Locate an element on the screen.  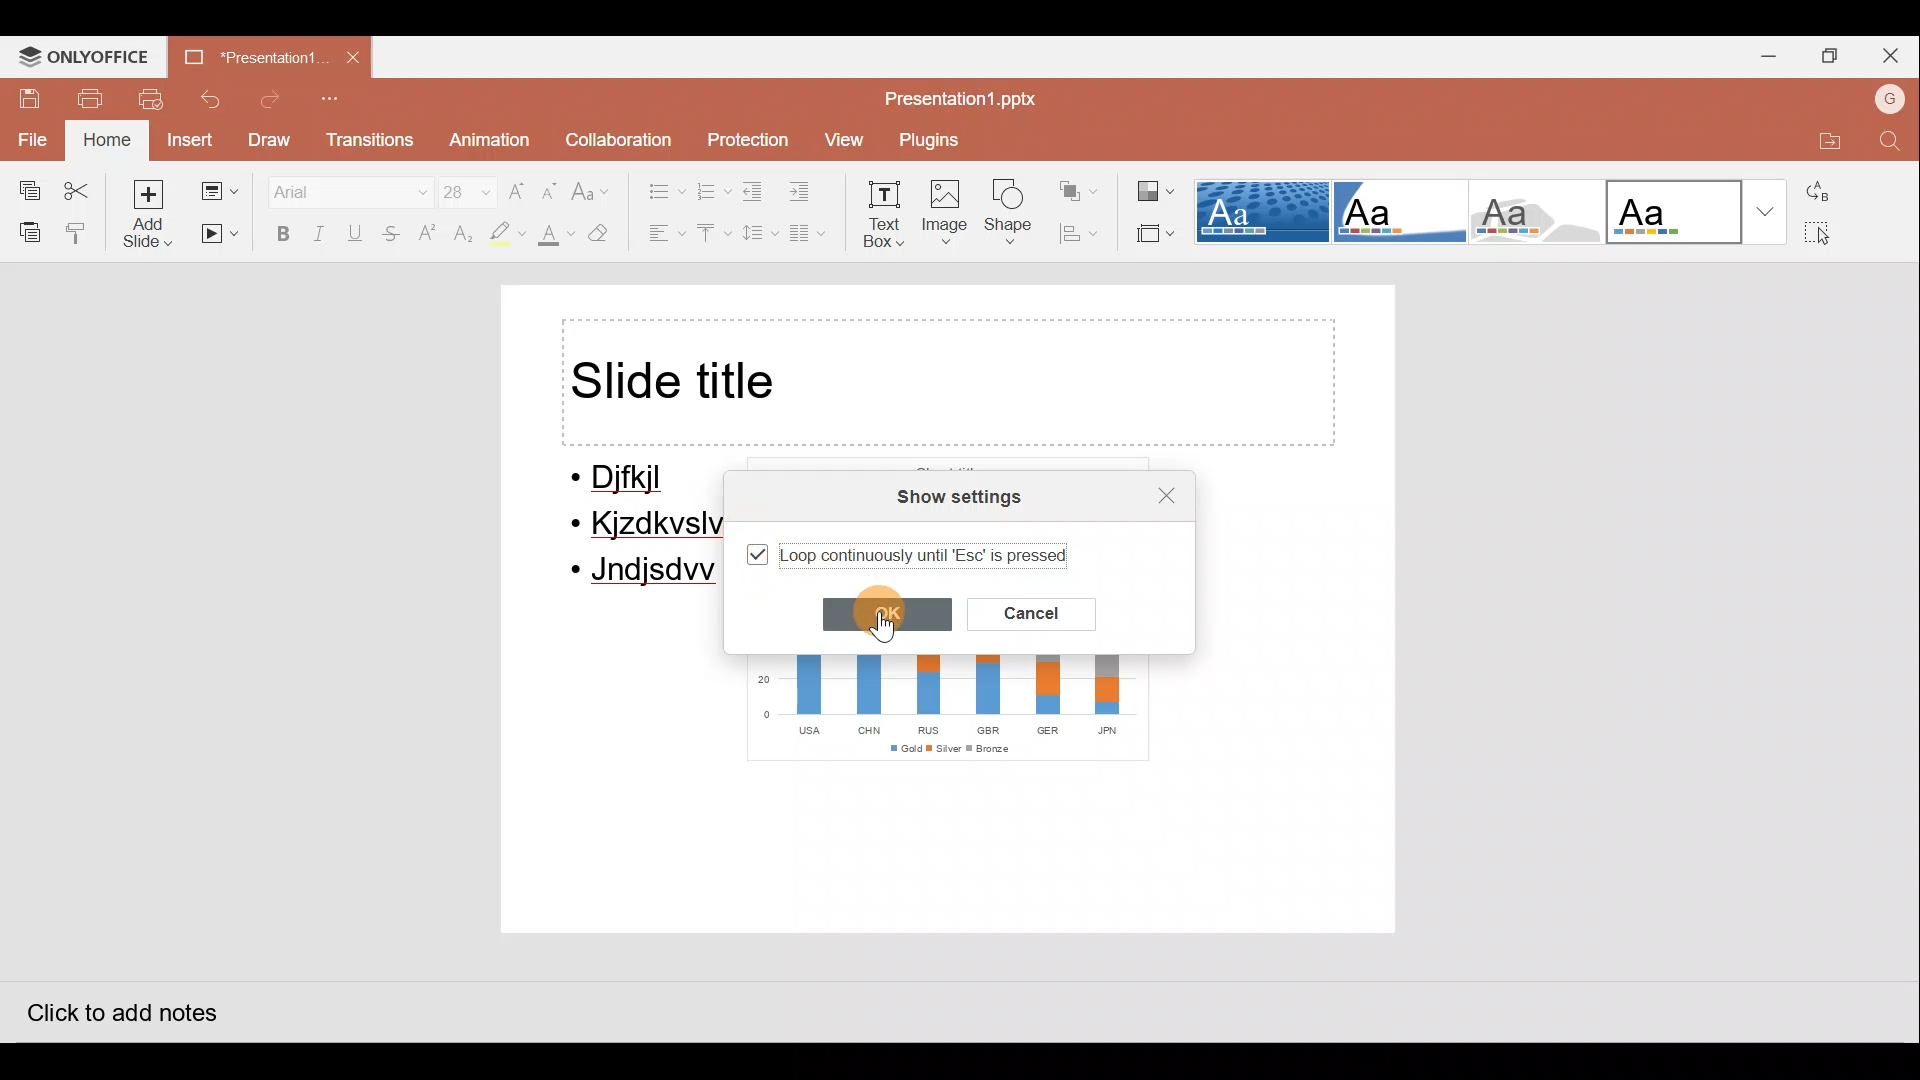
Superscript is located at coordinates (426, 235).